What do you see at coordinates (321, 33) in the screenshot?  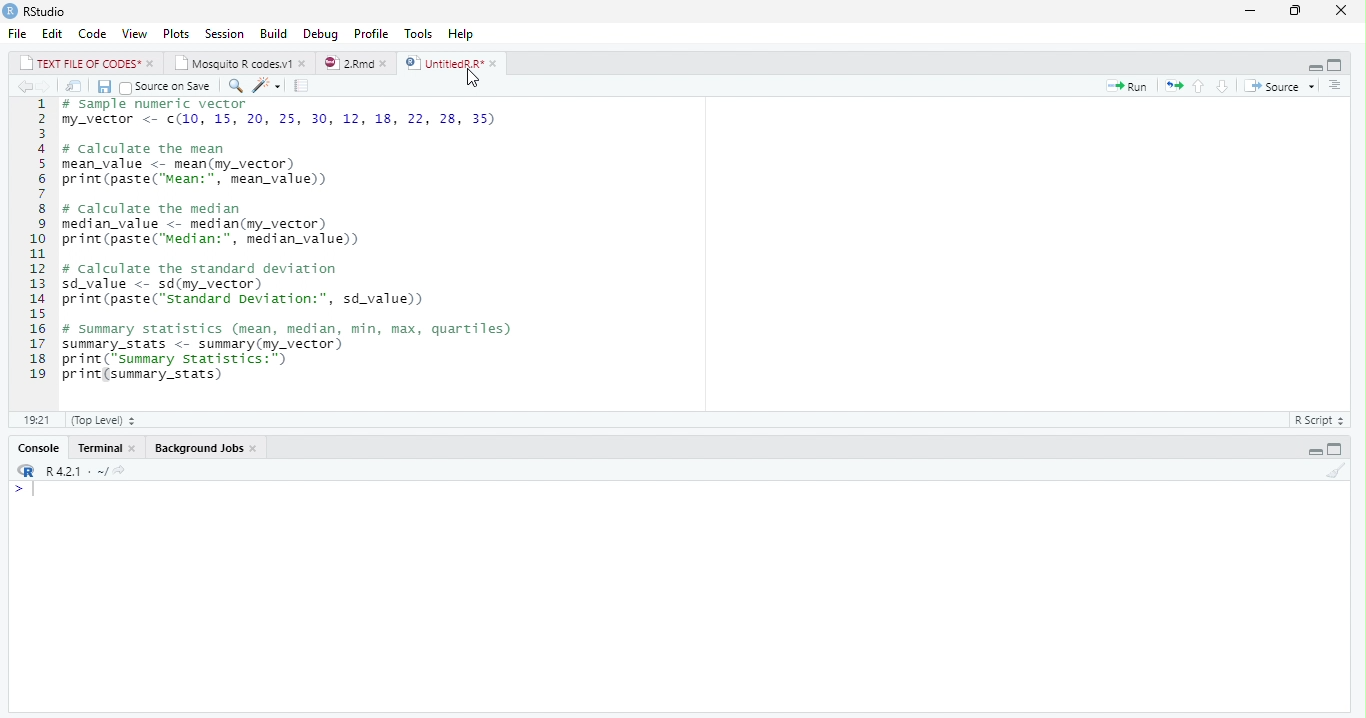 I see `debug` at bounding box center [321, 33].